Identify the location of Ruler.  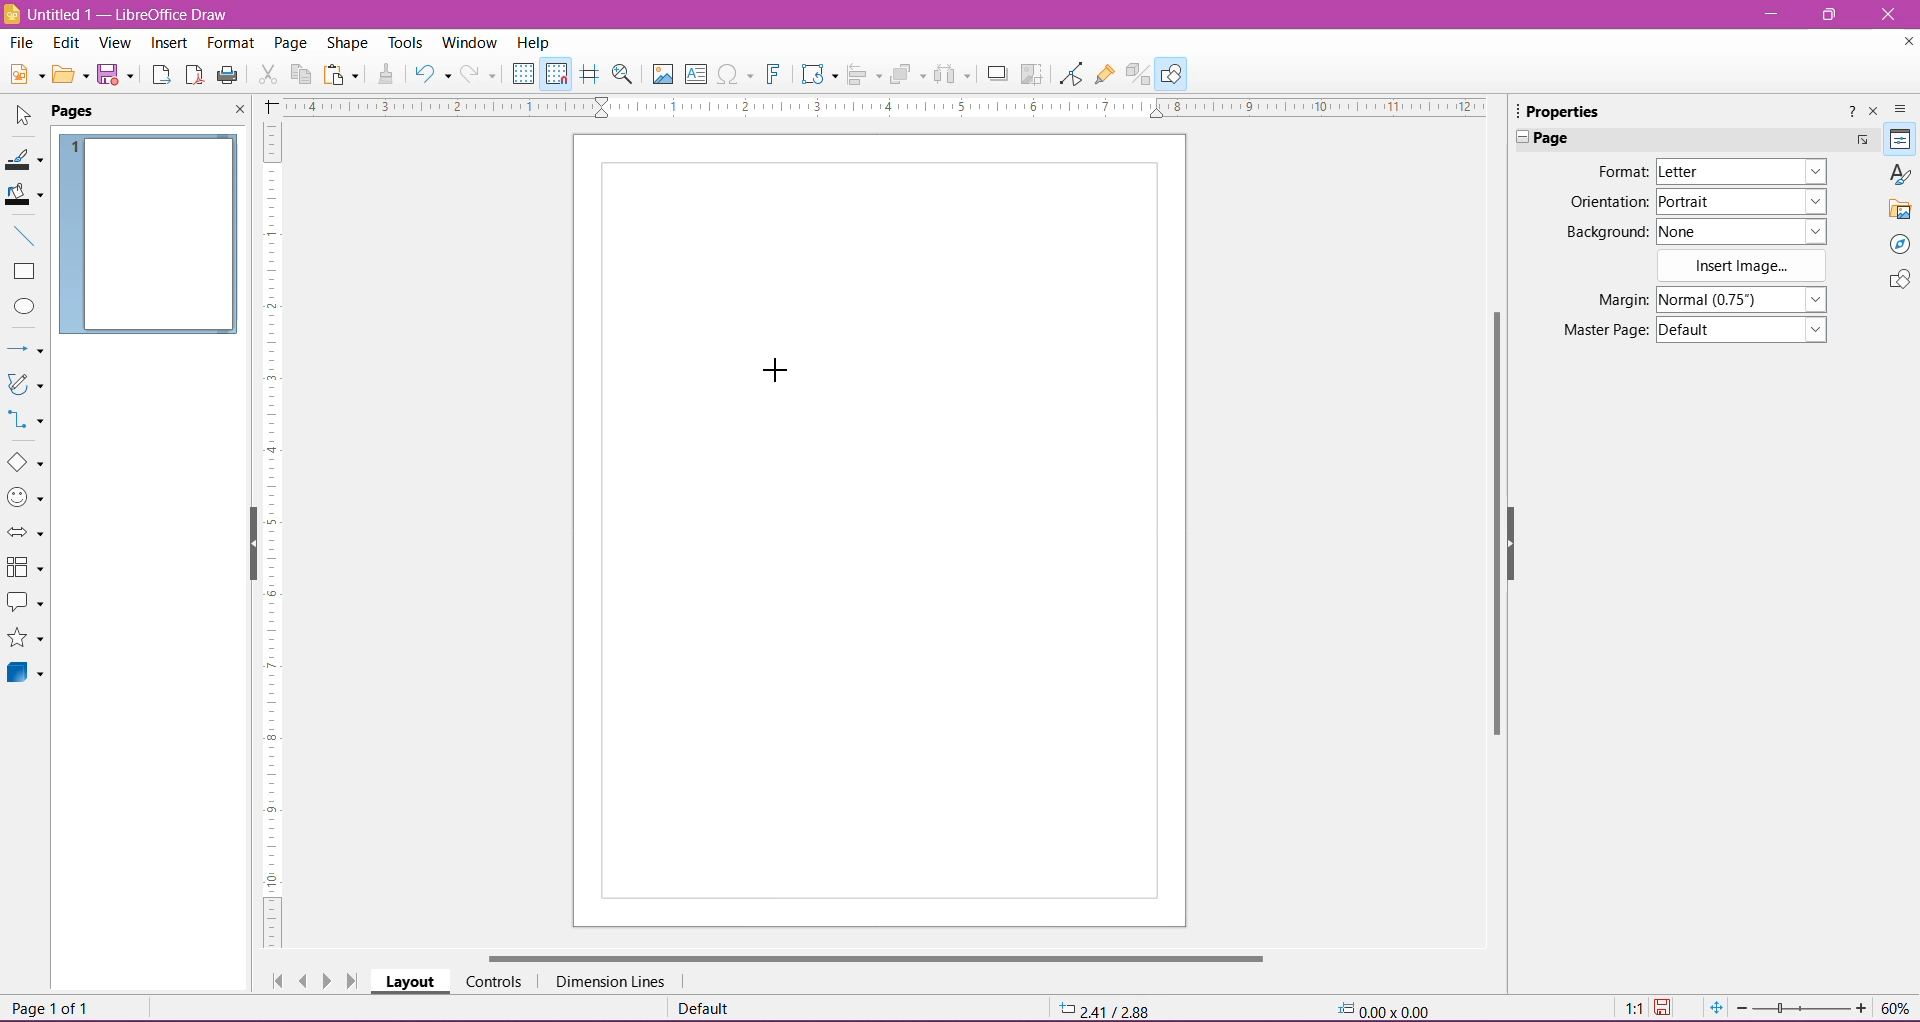
(877, 107).